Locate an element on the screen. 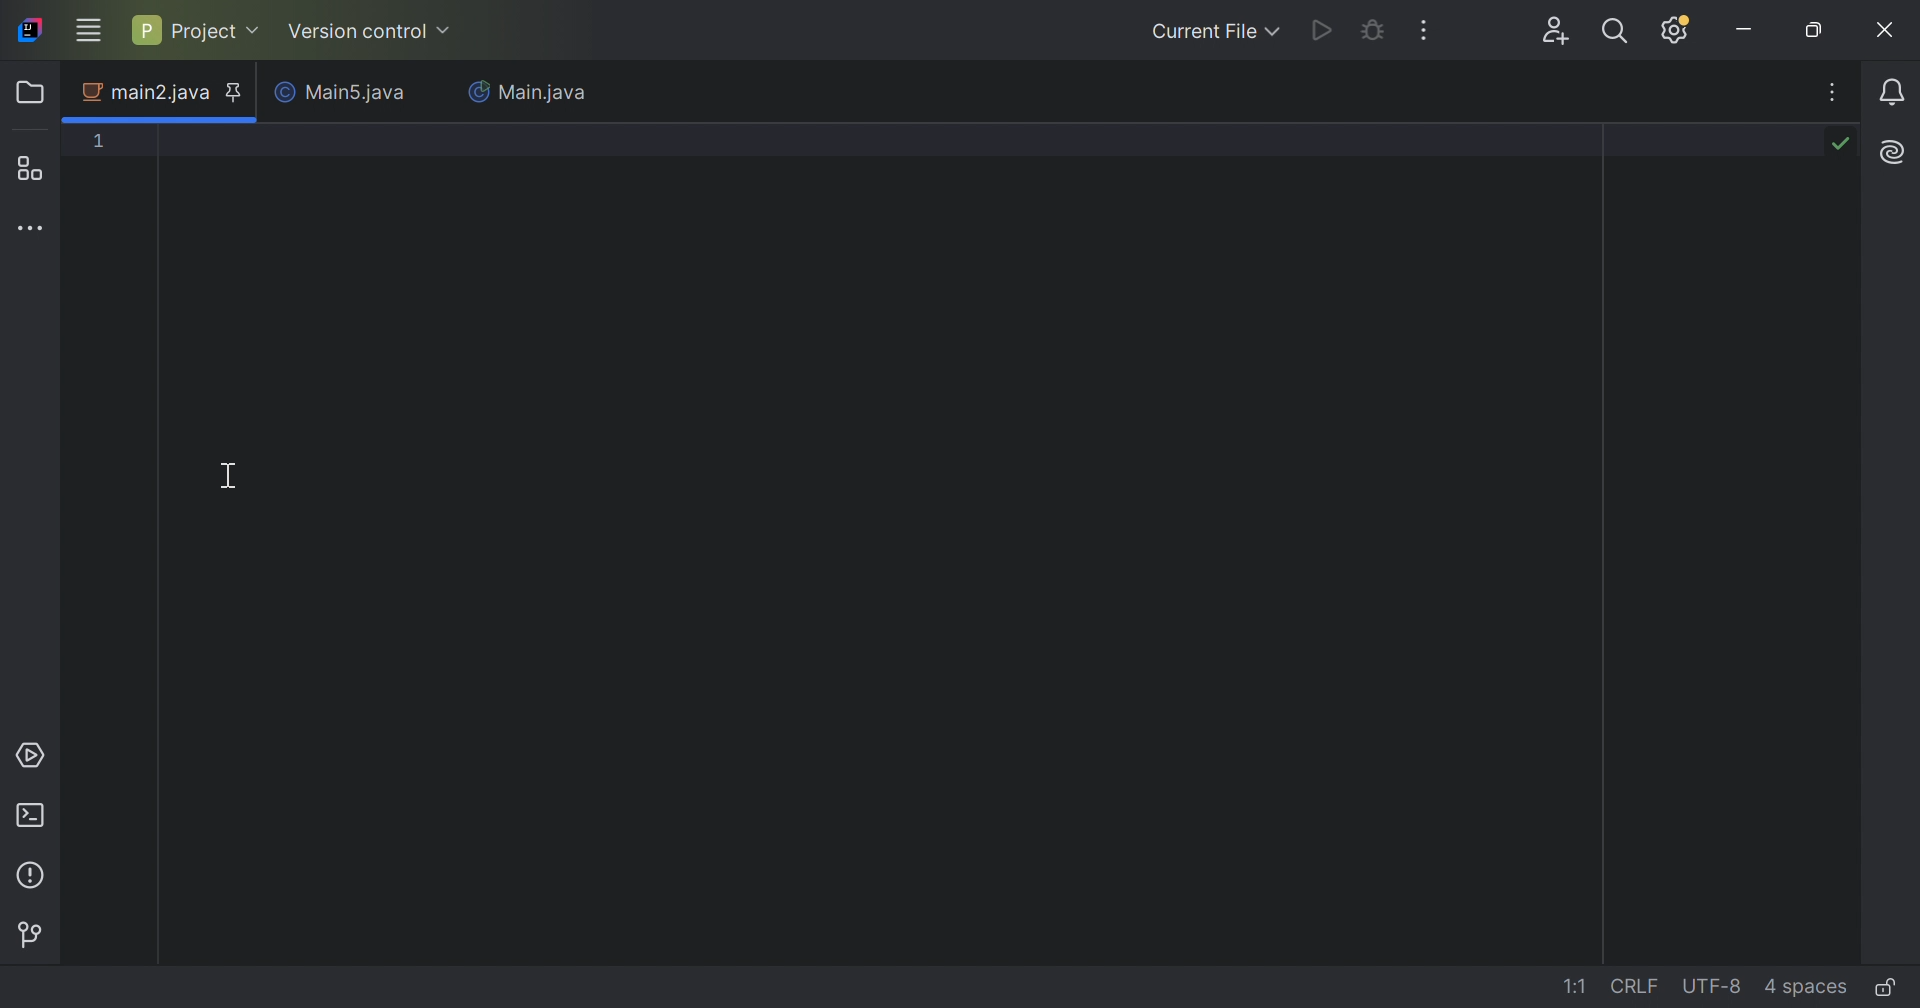   is located at coordinates (29, 935).